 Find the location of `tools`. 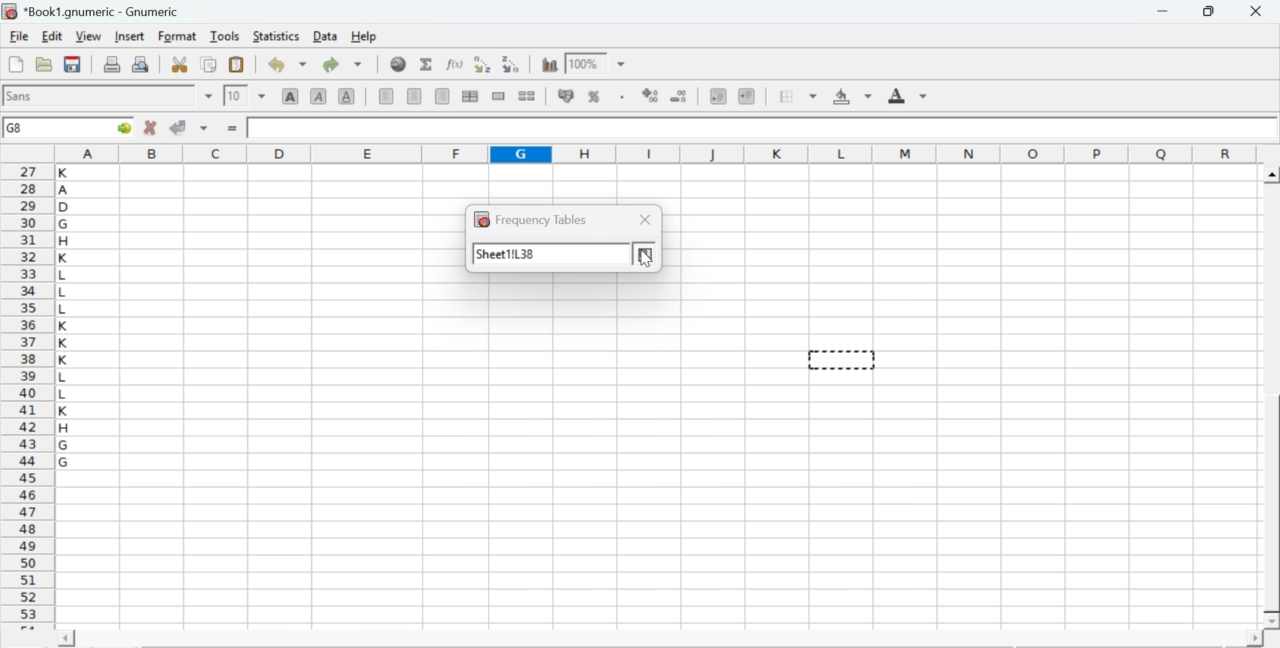

tools is located at coordinates (226, 35).